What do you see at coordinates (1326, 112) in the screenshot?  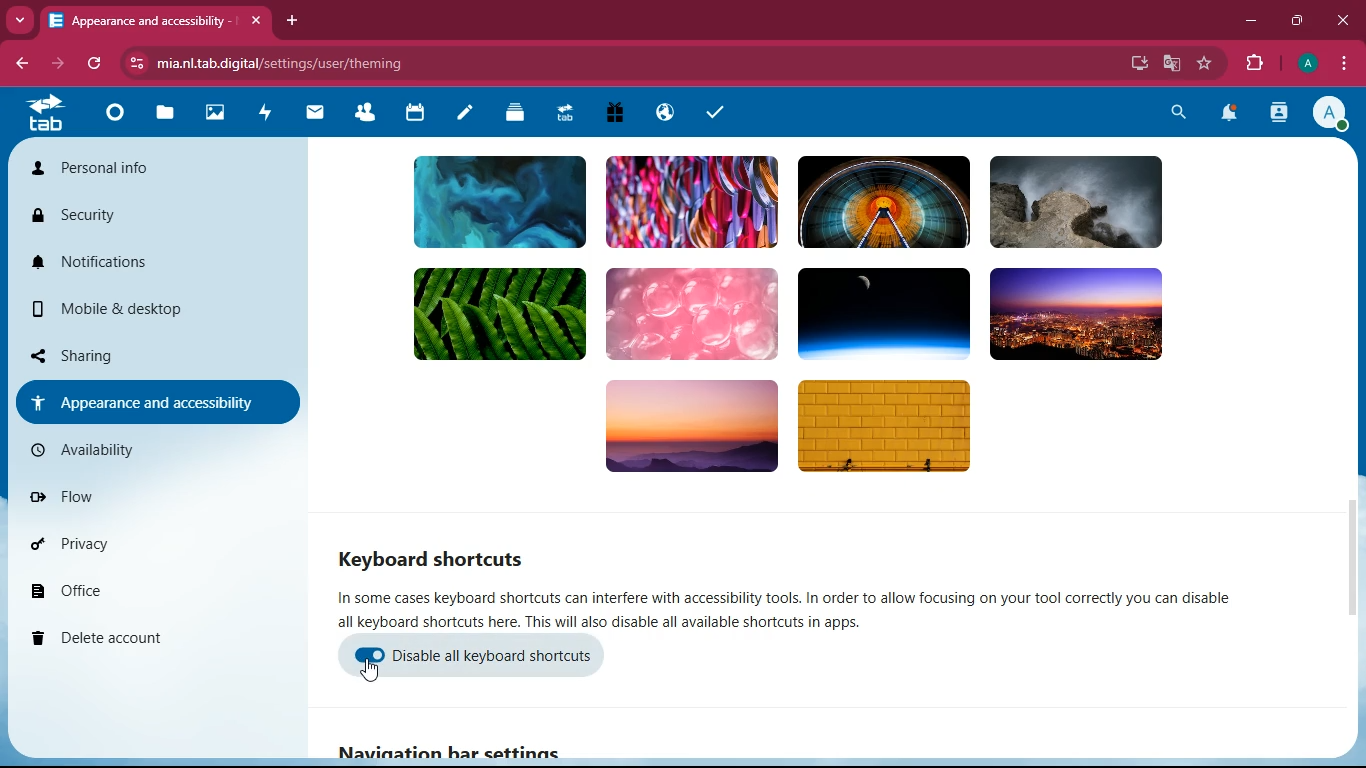 I see `profile` at bounding box center [1326, 112].